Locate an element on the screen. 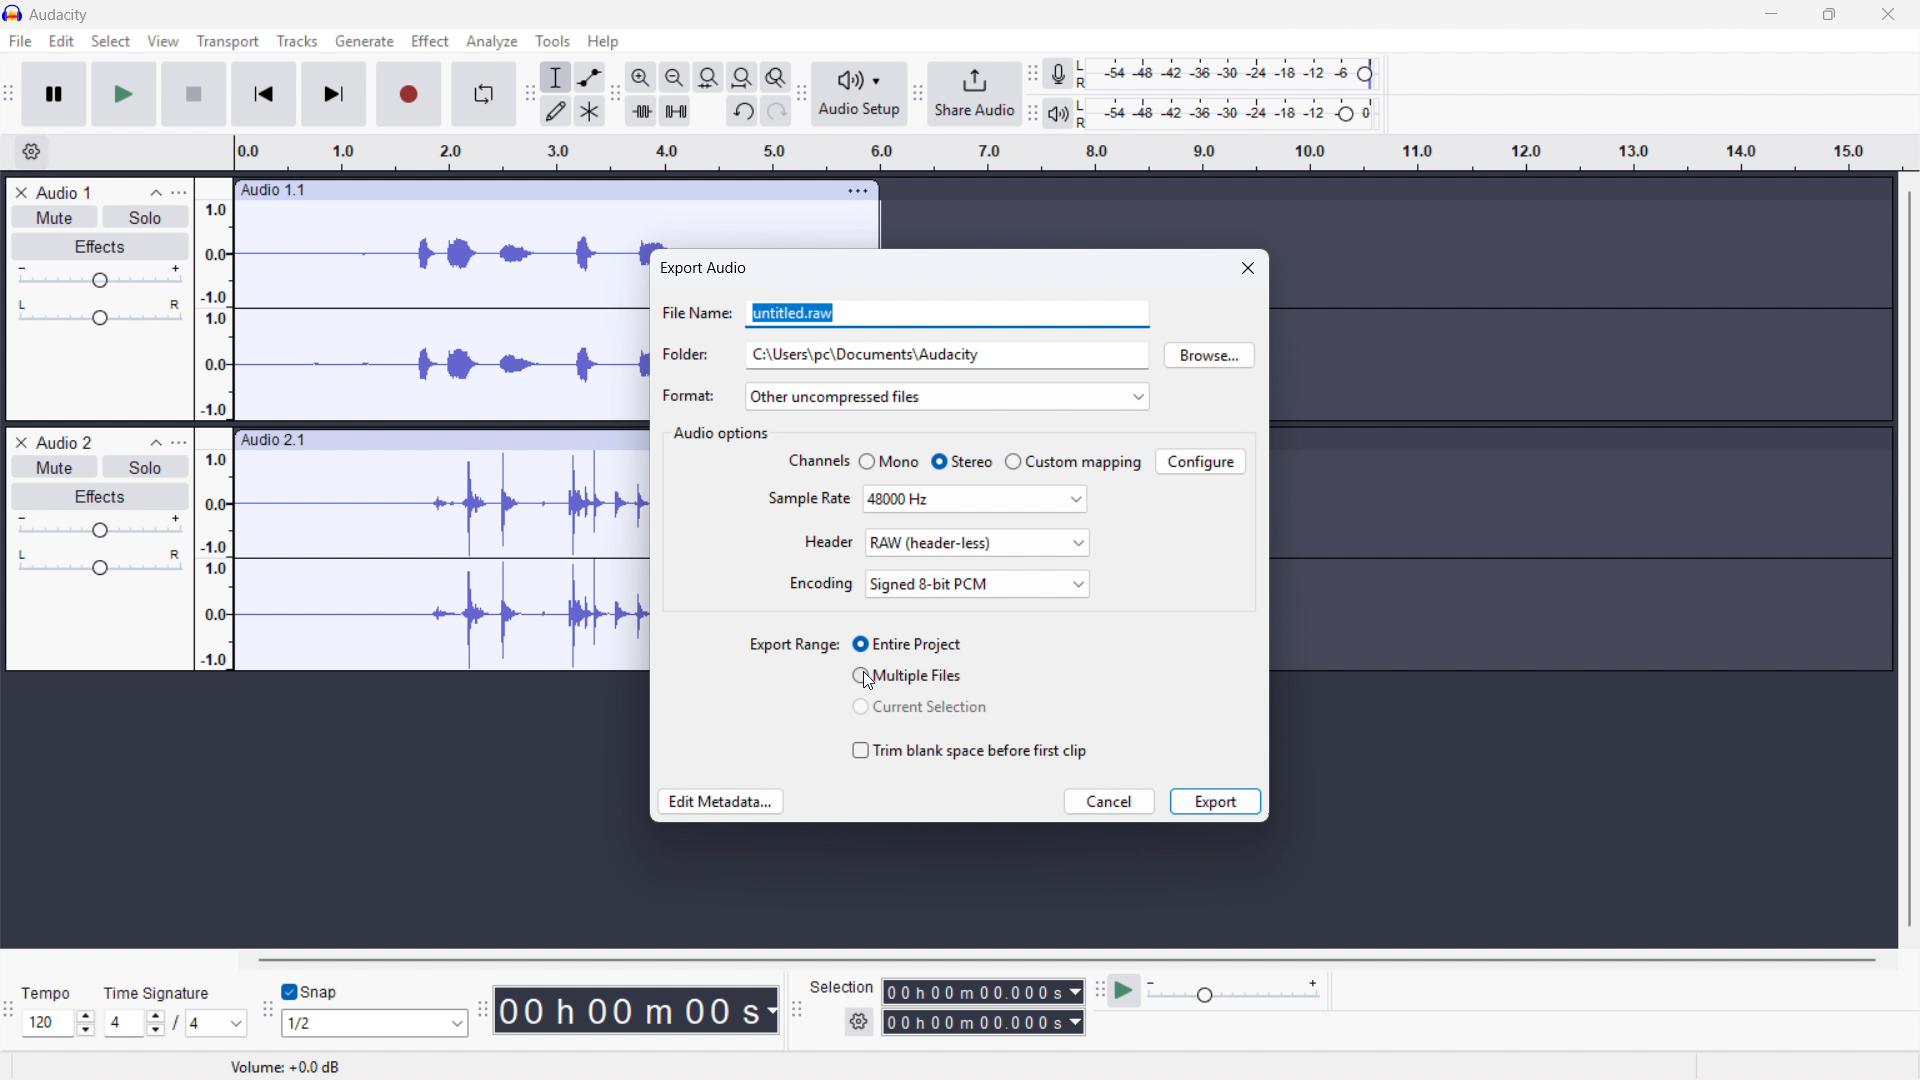 The image size is (1920, 1080). Save to folder  is located at coordinates (946, 355).